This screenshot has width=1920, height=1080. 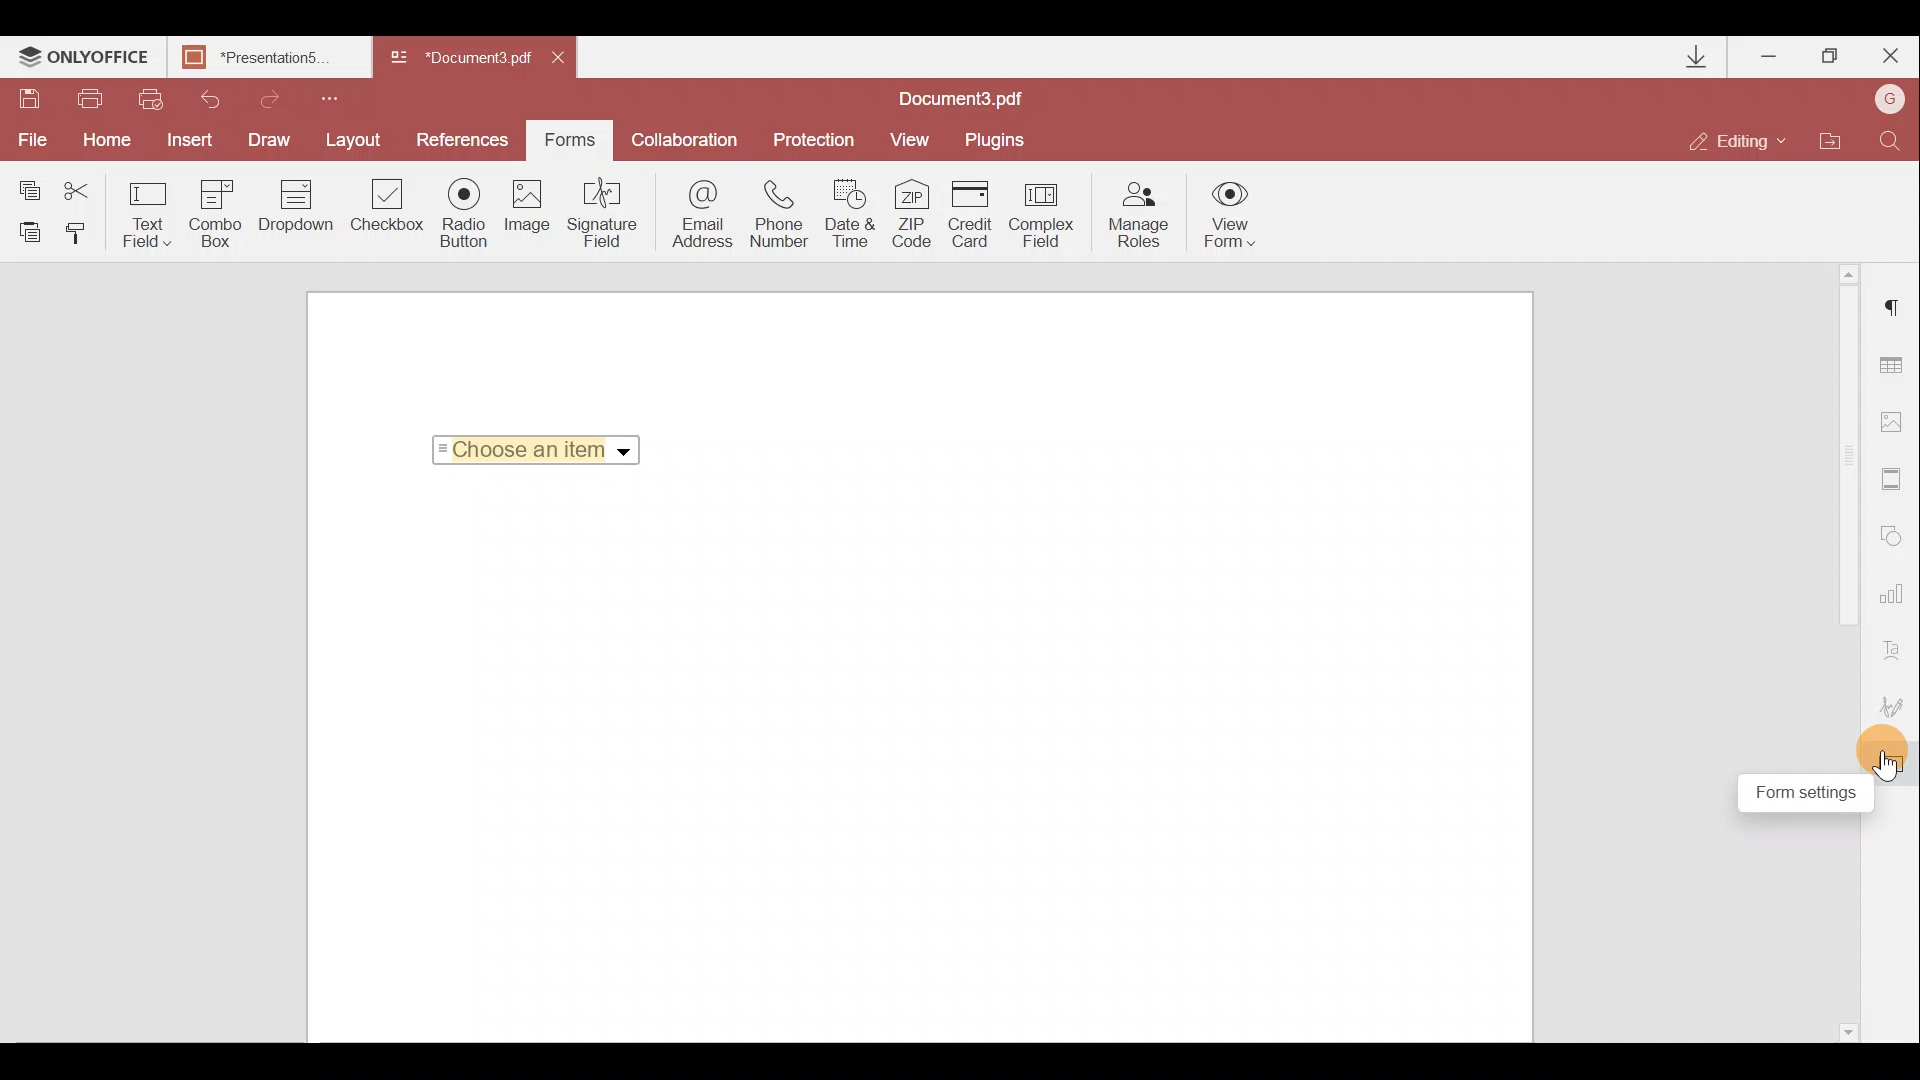 What do you see at coordinates (1896, 417) in the screenshot?
I see `Image settings` at bounding box center [1896, 417].